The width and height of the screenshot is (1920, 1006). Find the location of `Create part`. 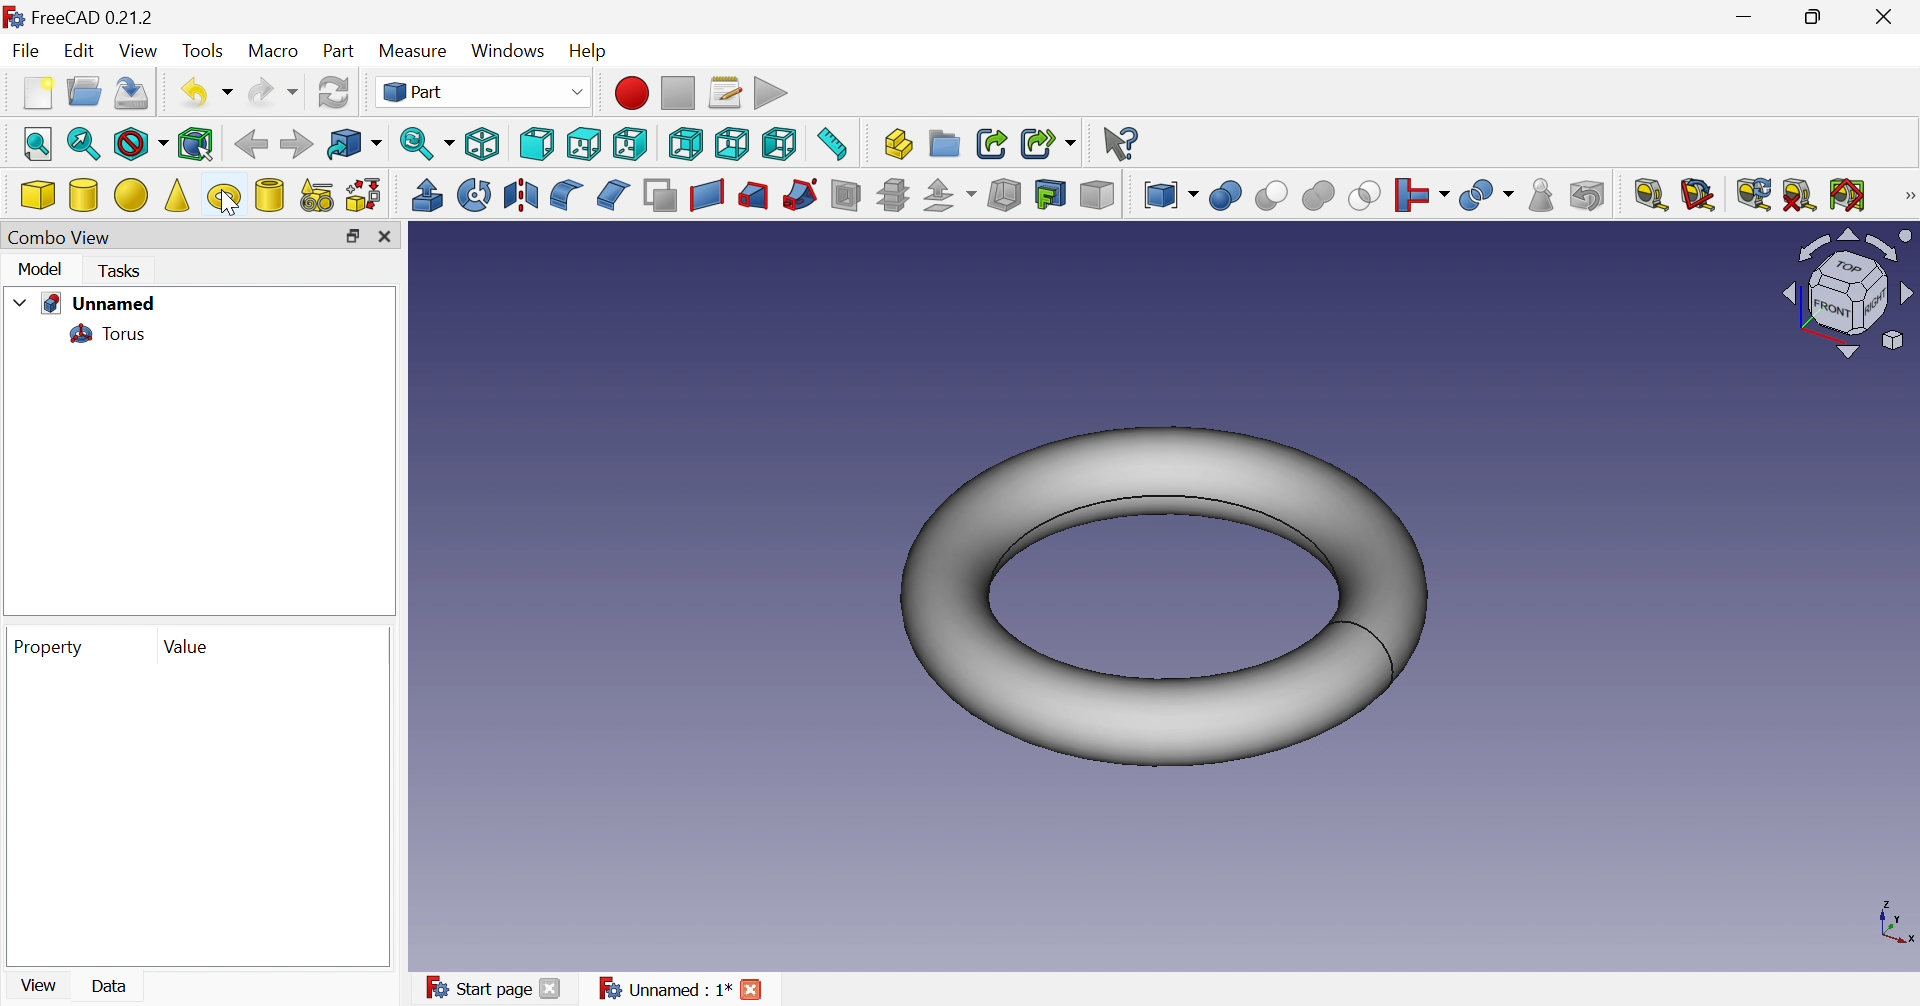

Create part is located at coordinates (898, 142).